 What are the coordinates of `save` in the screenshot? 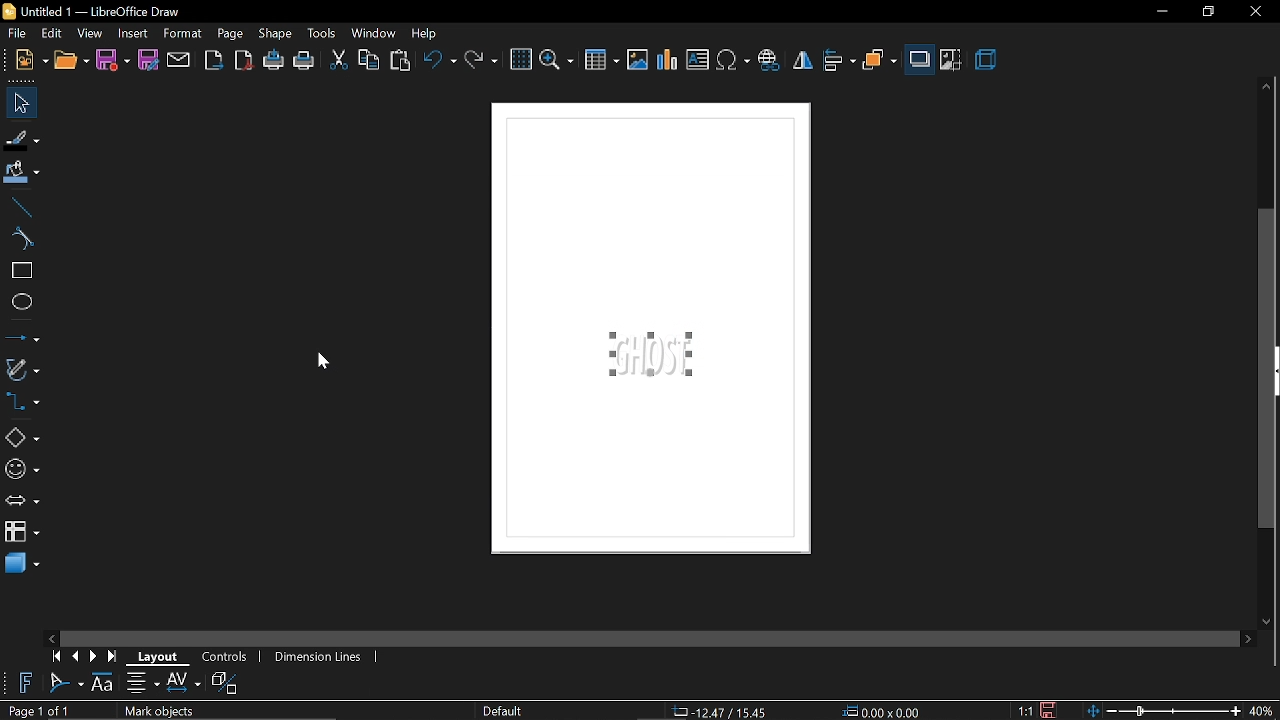 It's located at (1050, 709).